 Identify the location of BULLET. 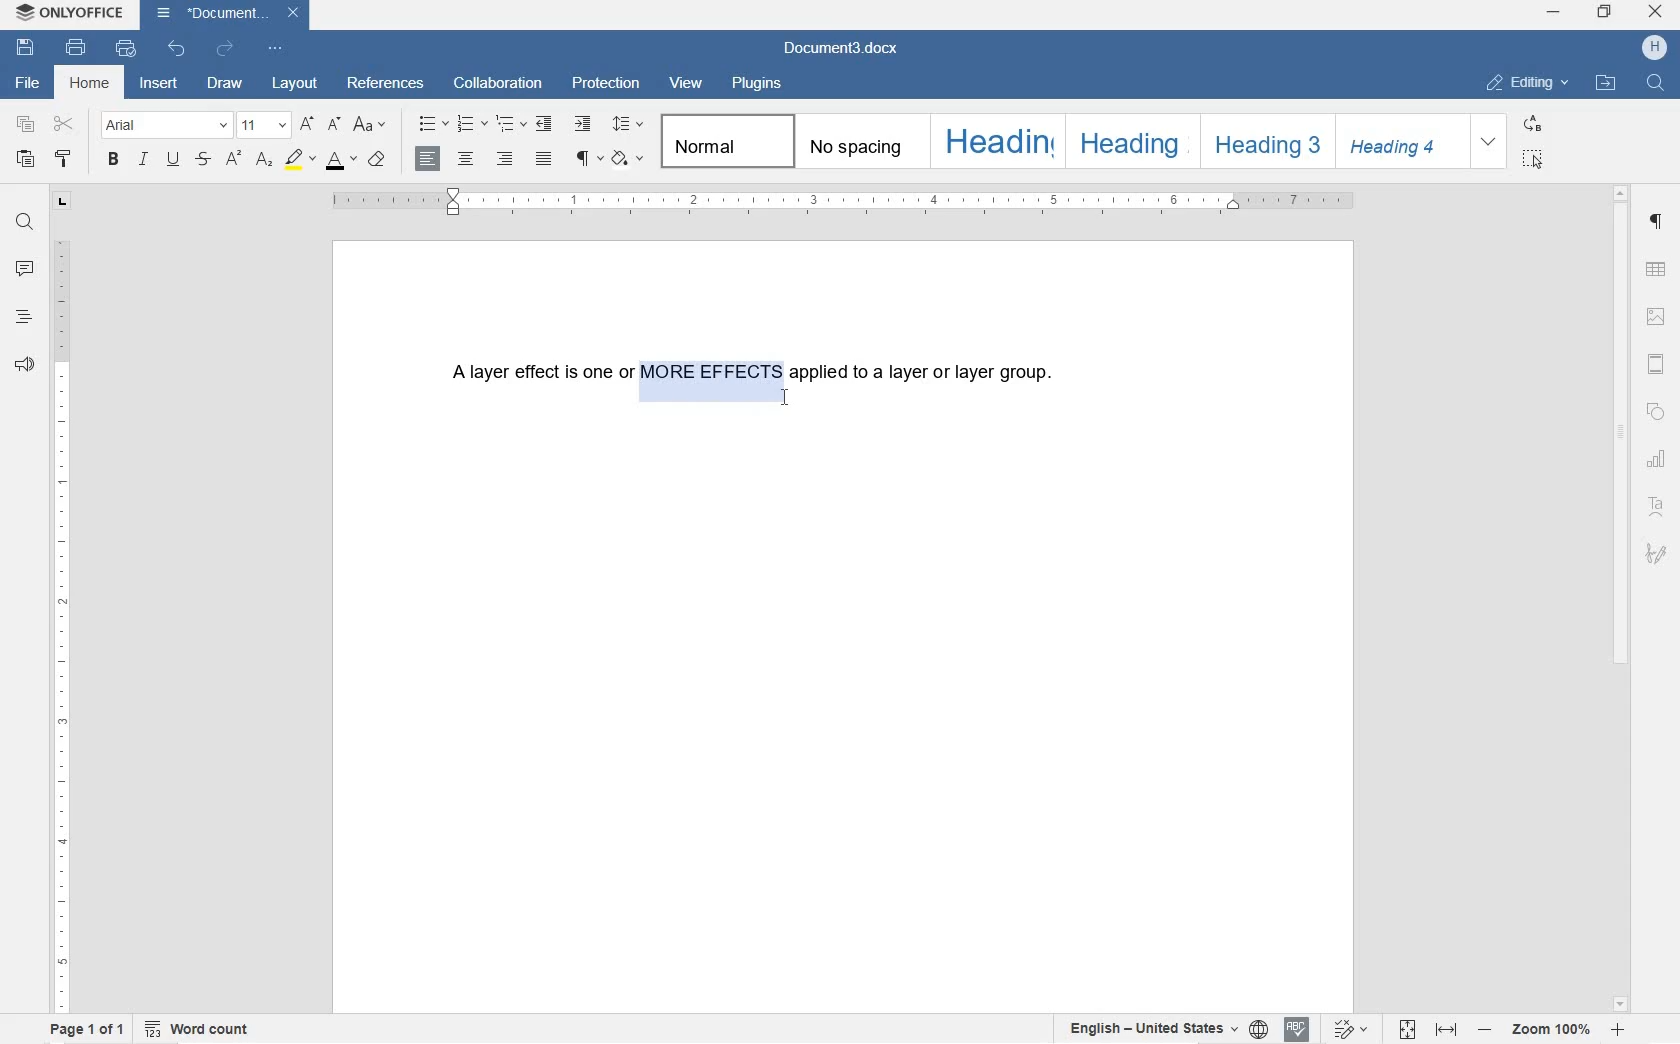
(432, 125).